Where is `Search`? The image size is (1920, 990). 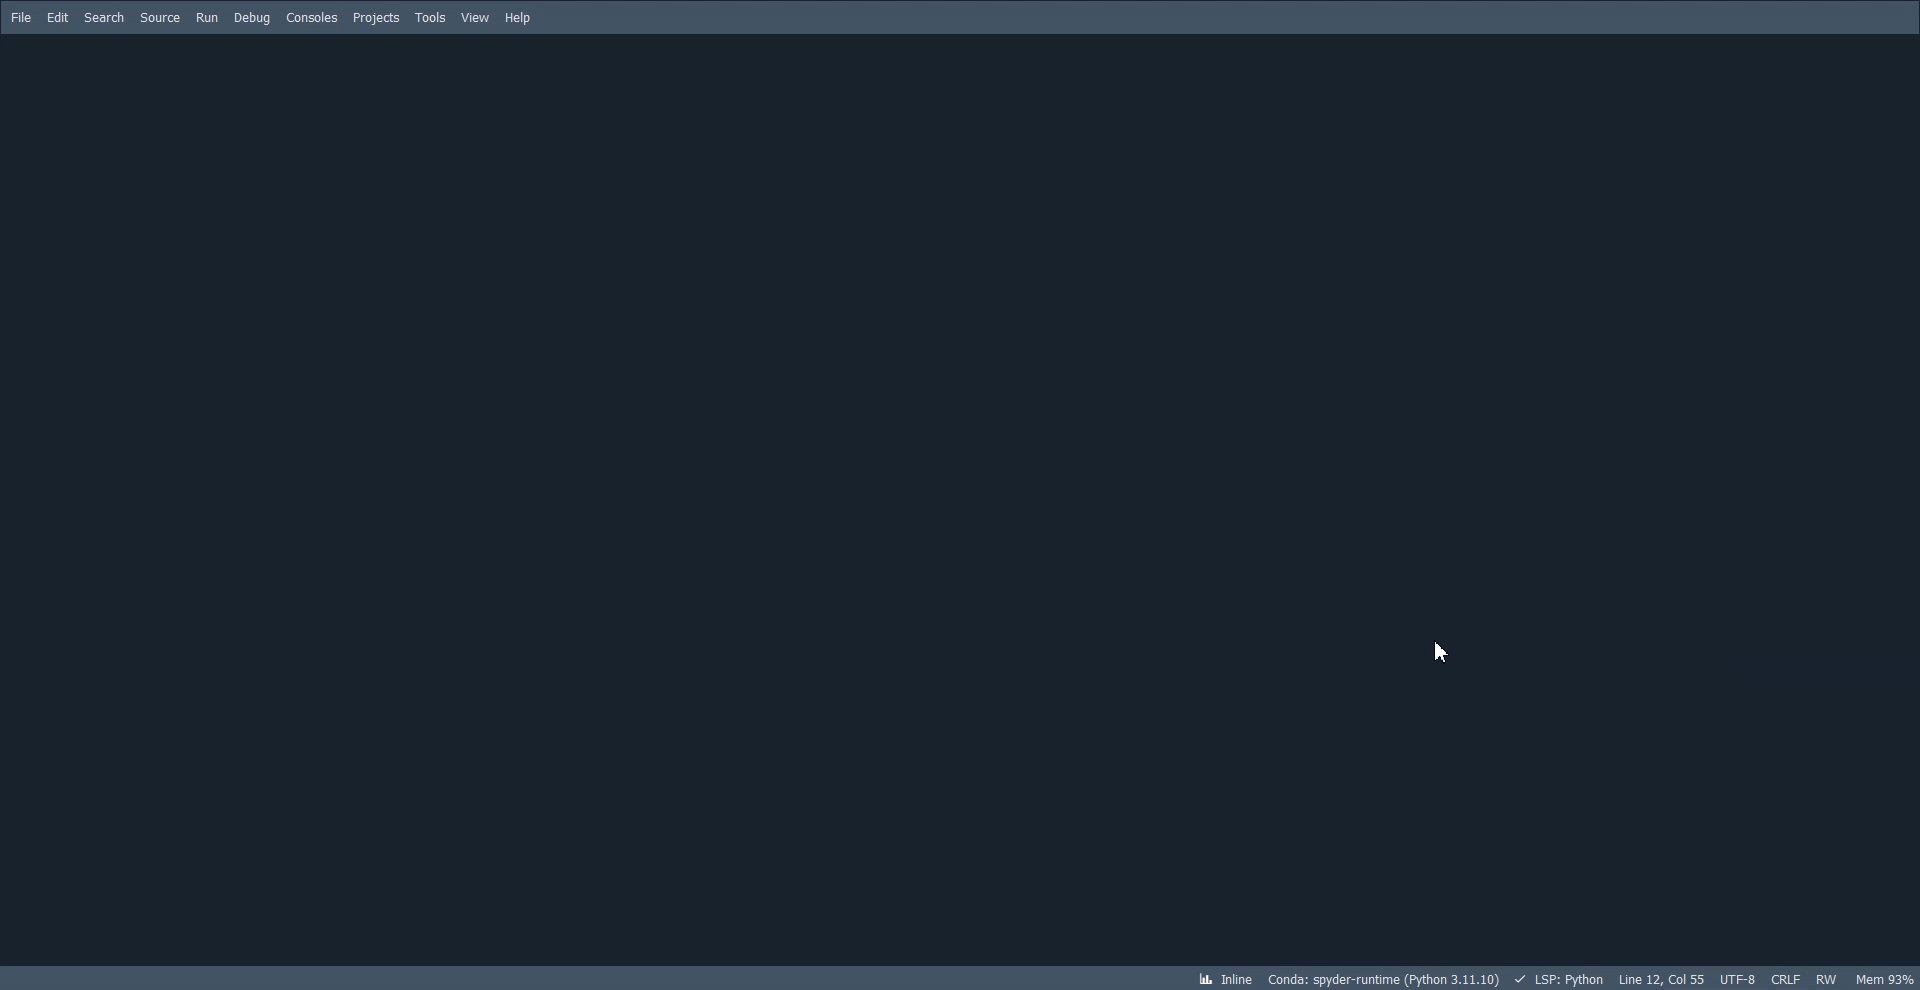 Search is located at coordinates (105, 18).